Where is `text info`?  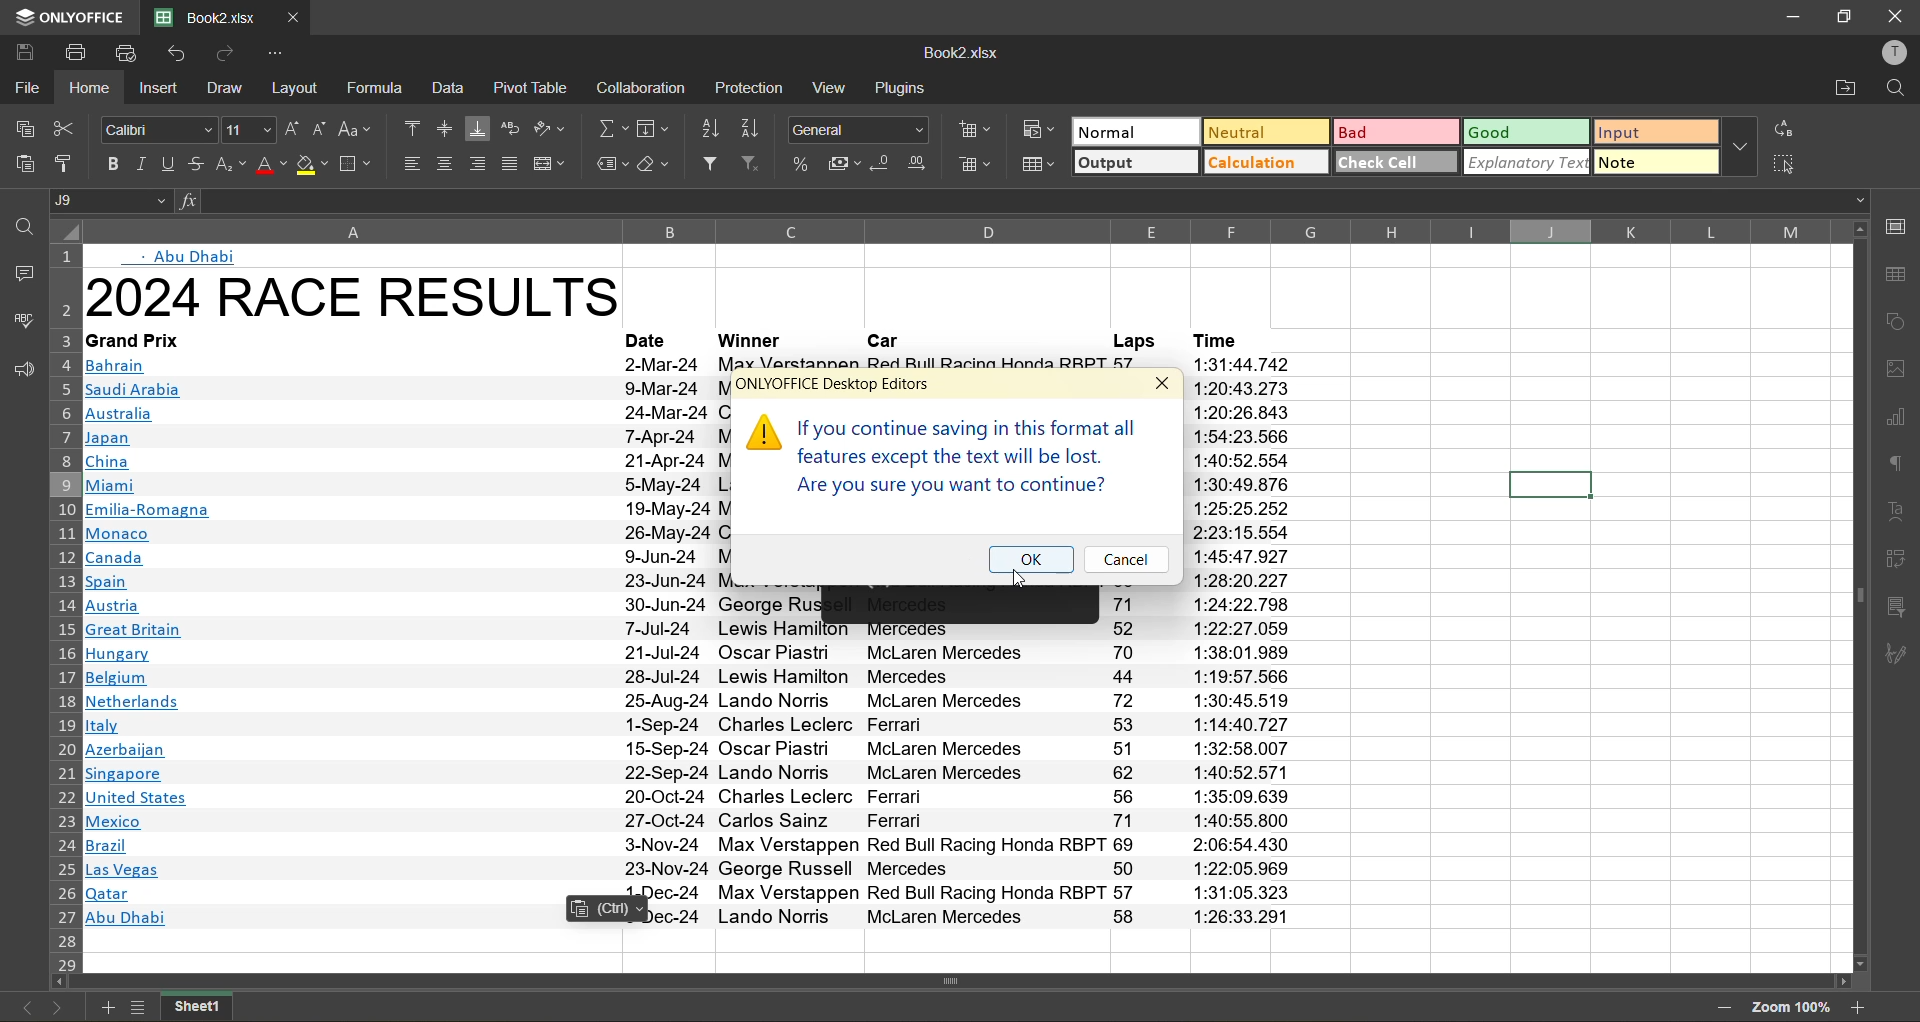 text info is located at coordinates (694, 894).